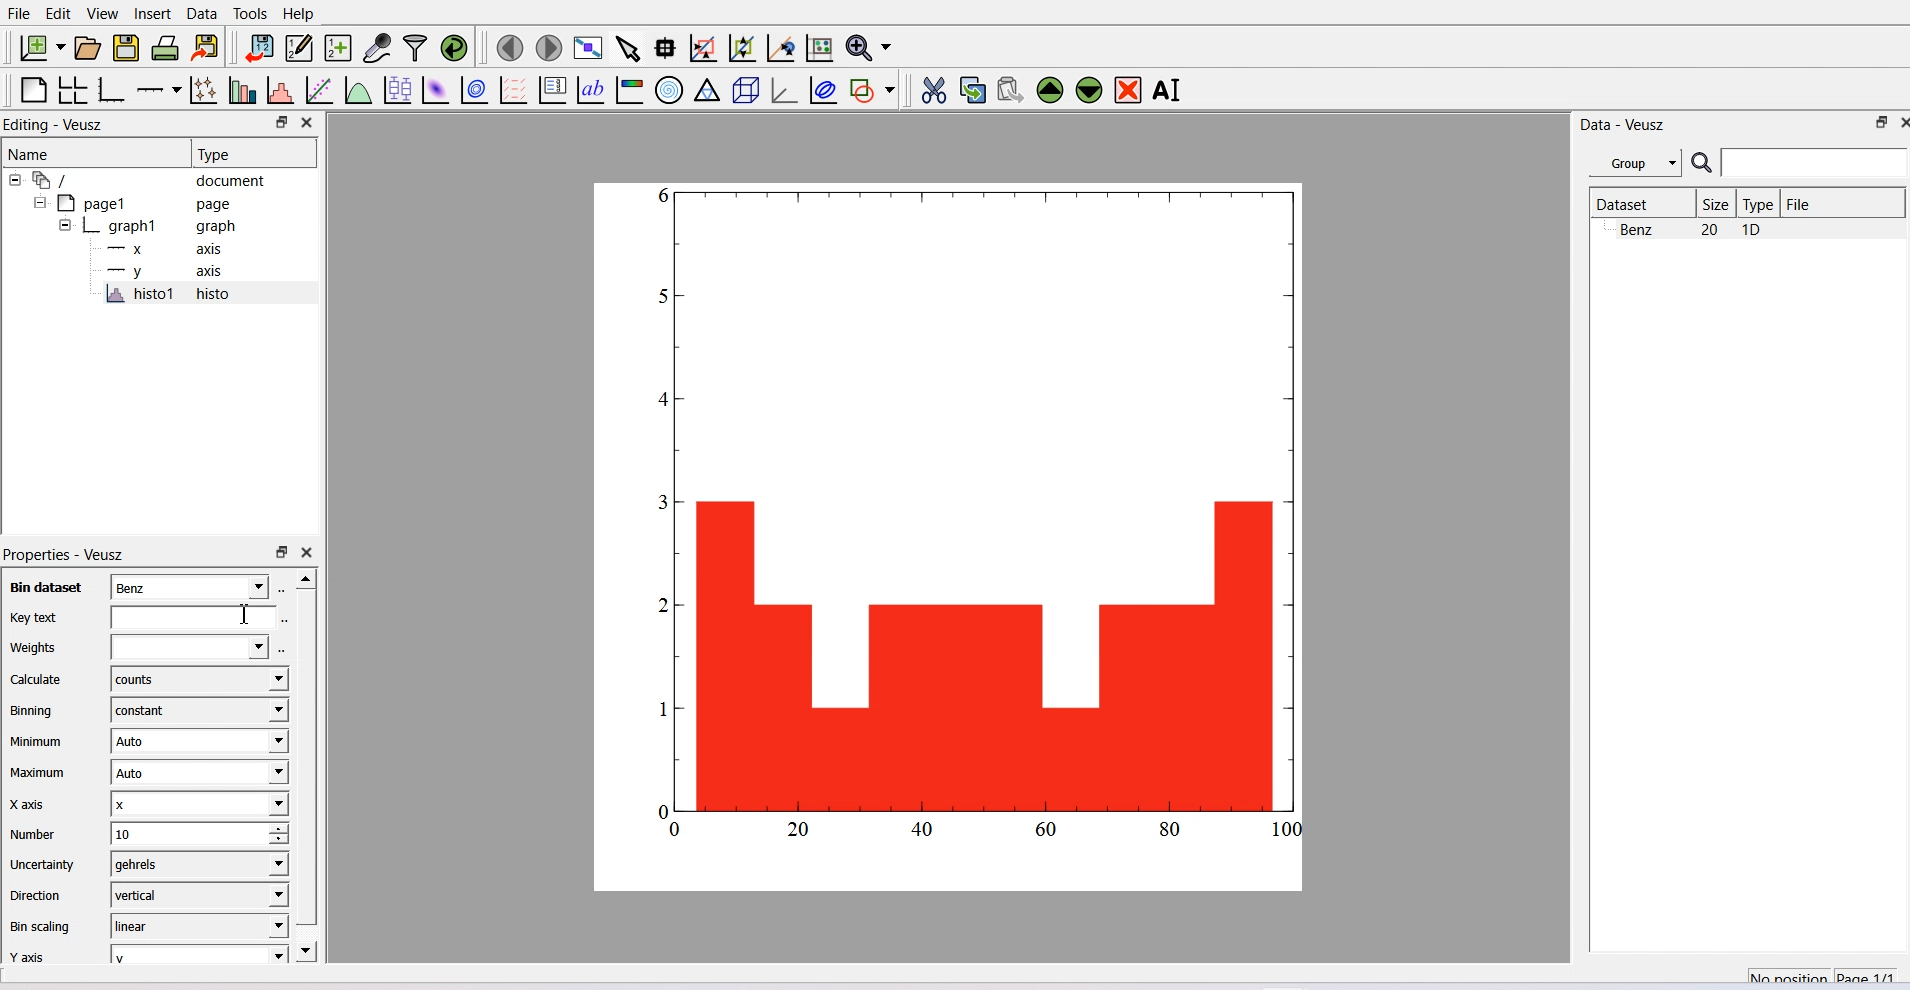  Describe the element at coordinates (629, 49) in the screenshot. I see `Select items from graph or scroll` at that location.